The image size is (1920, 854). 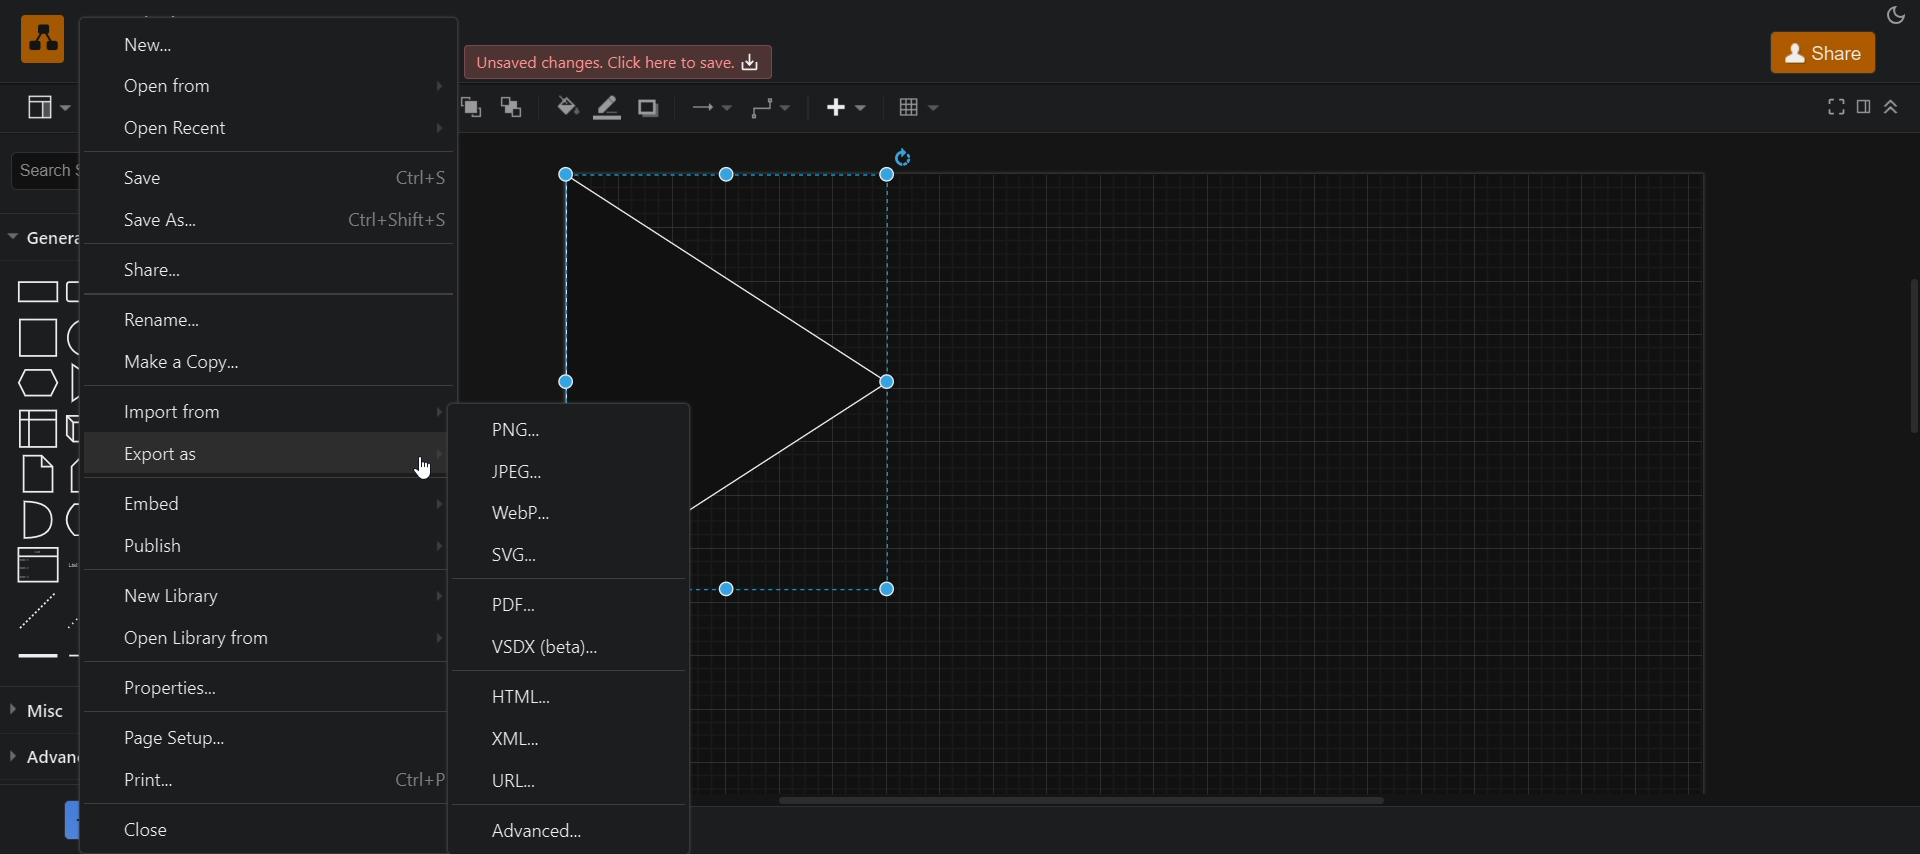 What do you see at coordinates (568, 513) in the screenshot?
I see `webp` at bounding box center [568, 513].